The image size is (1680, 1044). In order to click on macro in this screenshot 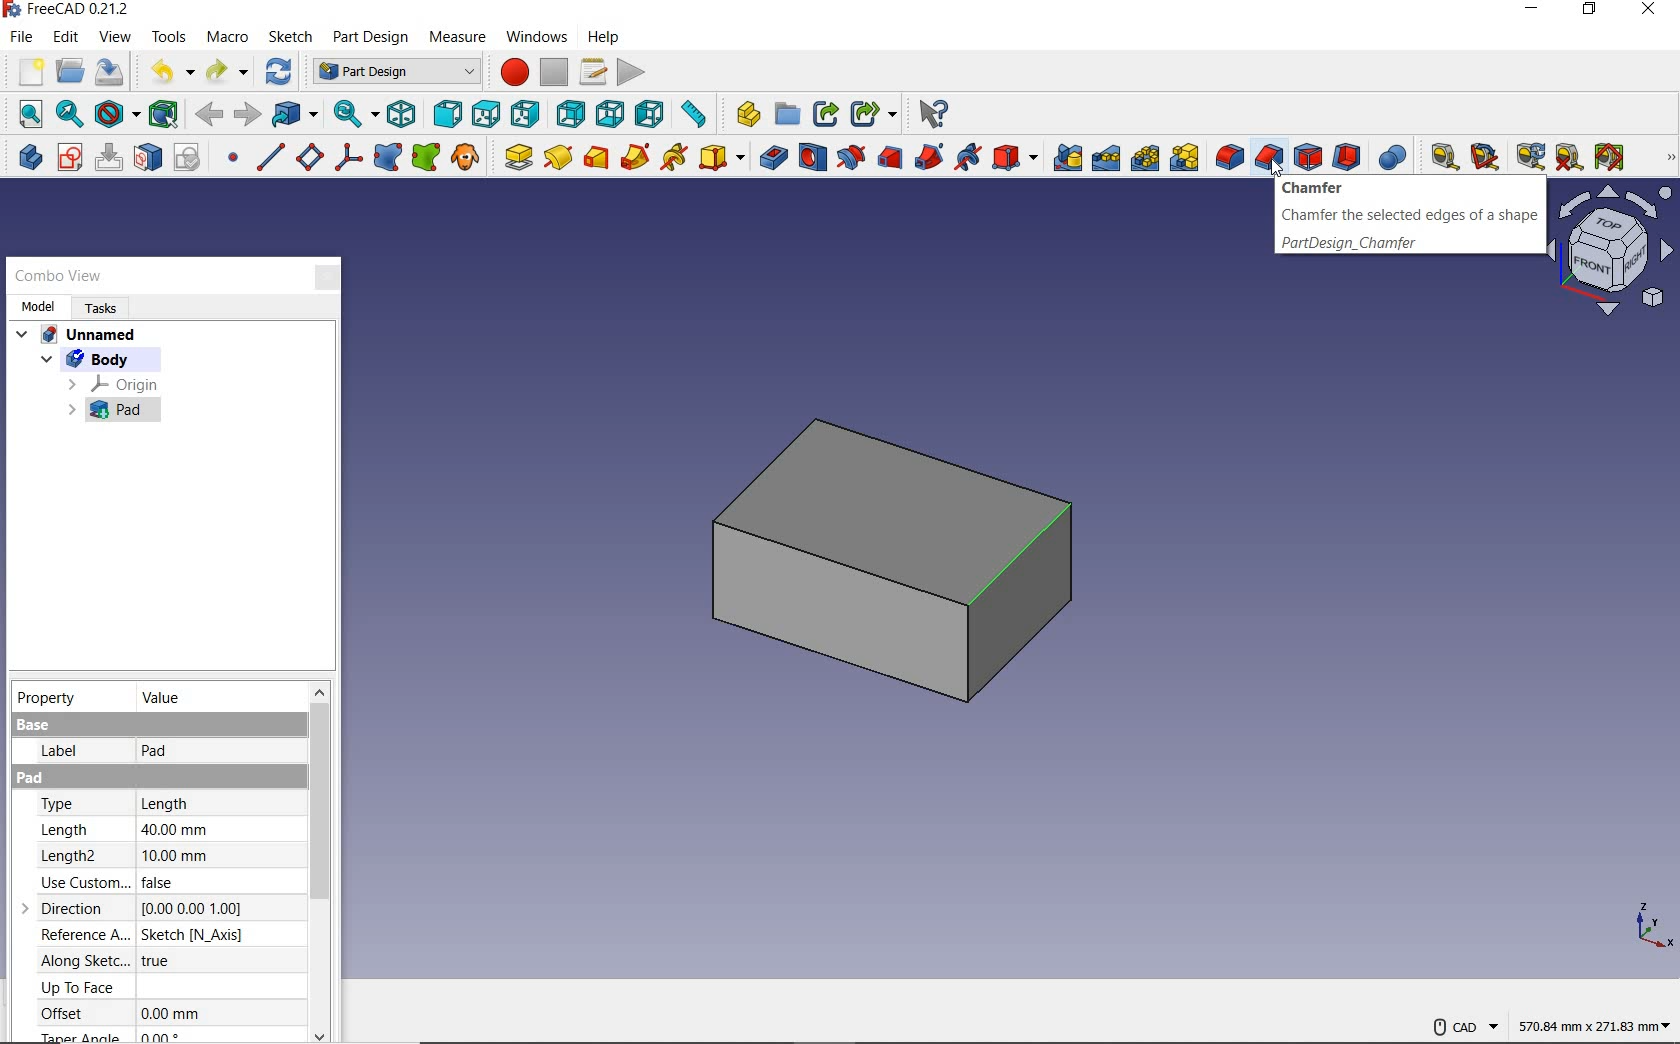, I will do `click(231, 39)`.